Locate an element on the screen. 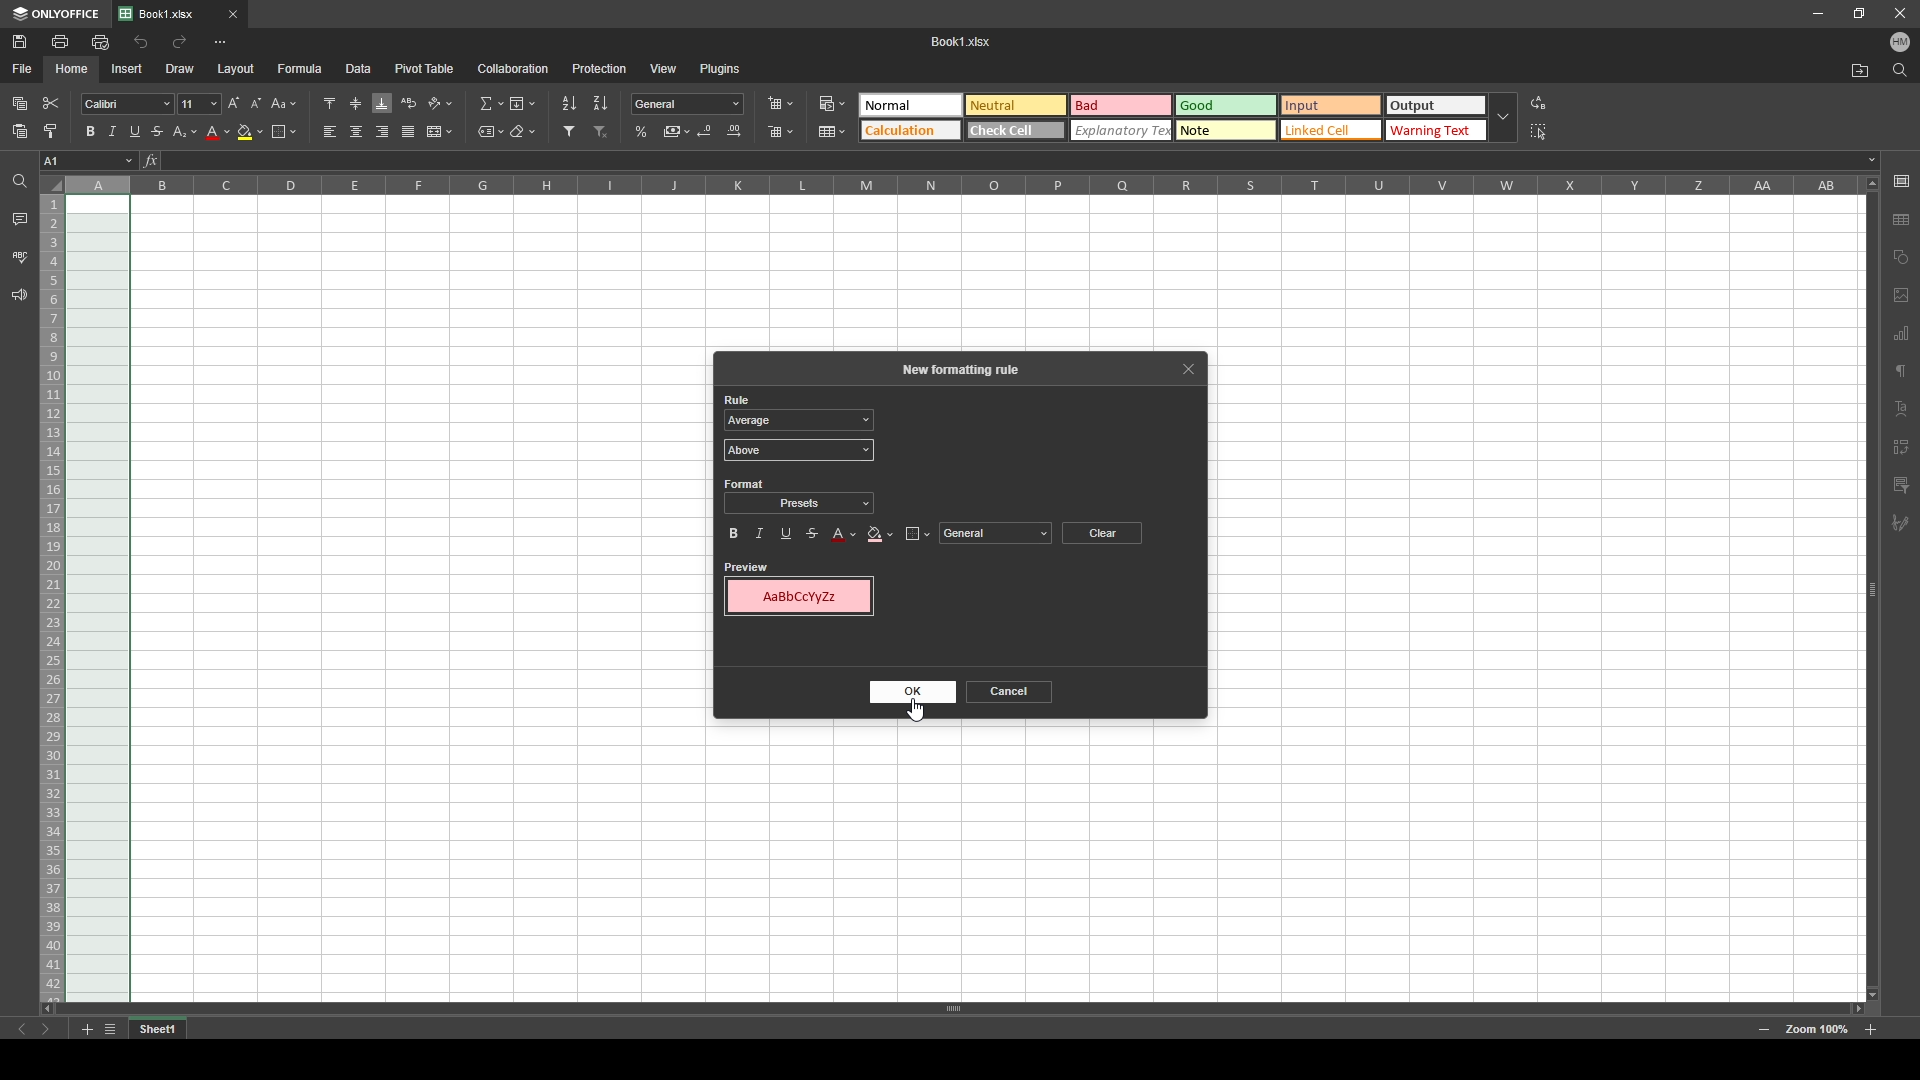 This screenshot has height=1080, width=1920. cells is located at coordinates (1286, 864).